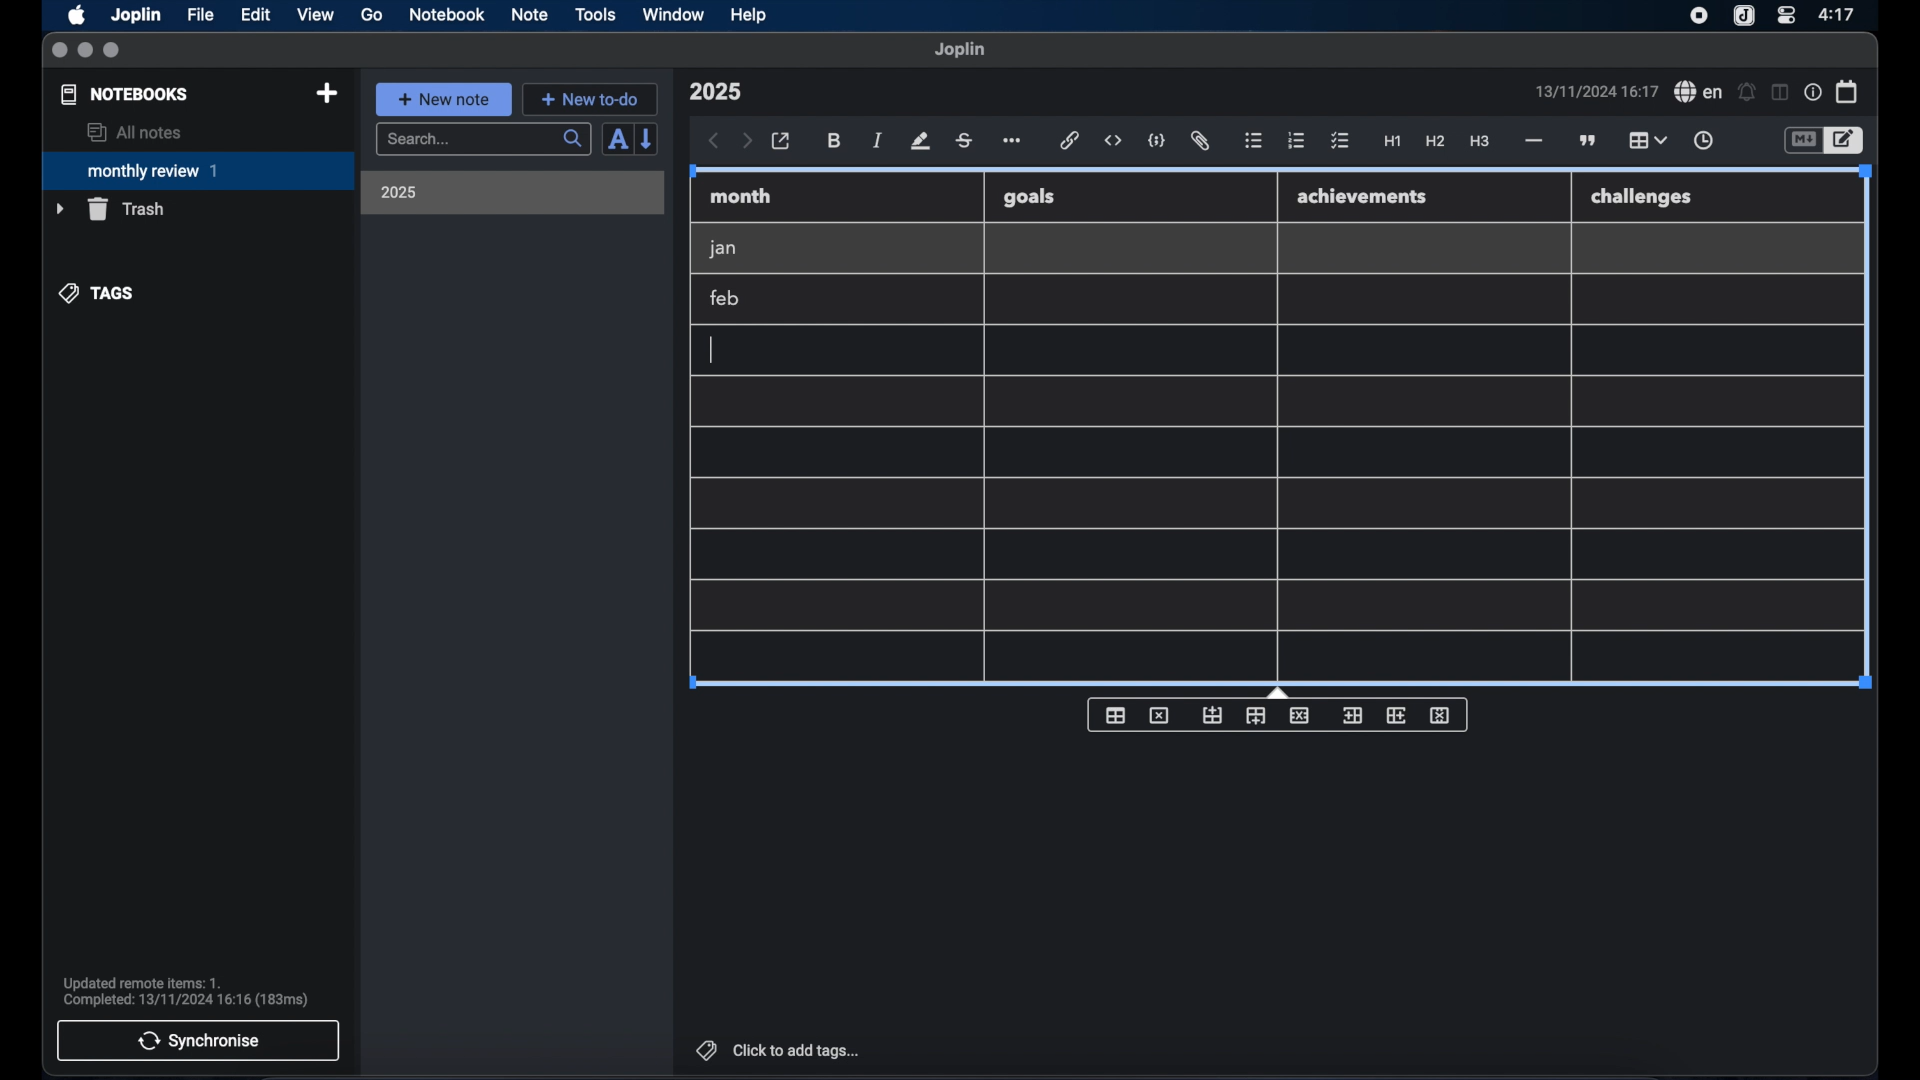  What do you see at coordinates (747, 142) in the screenshot?
I see `forward` at bounding box center [747, 142].